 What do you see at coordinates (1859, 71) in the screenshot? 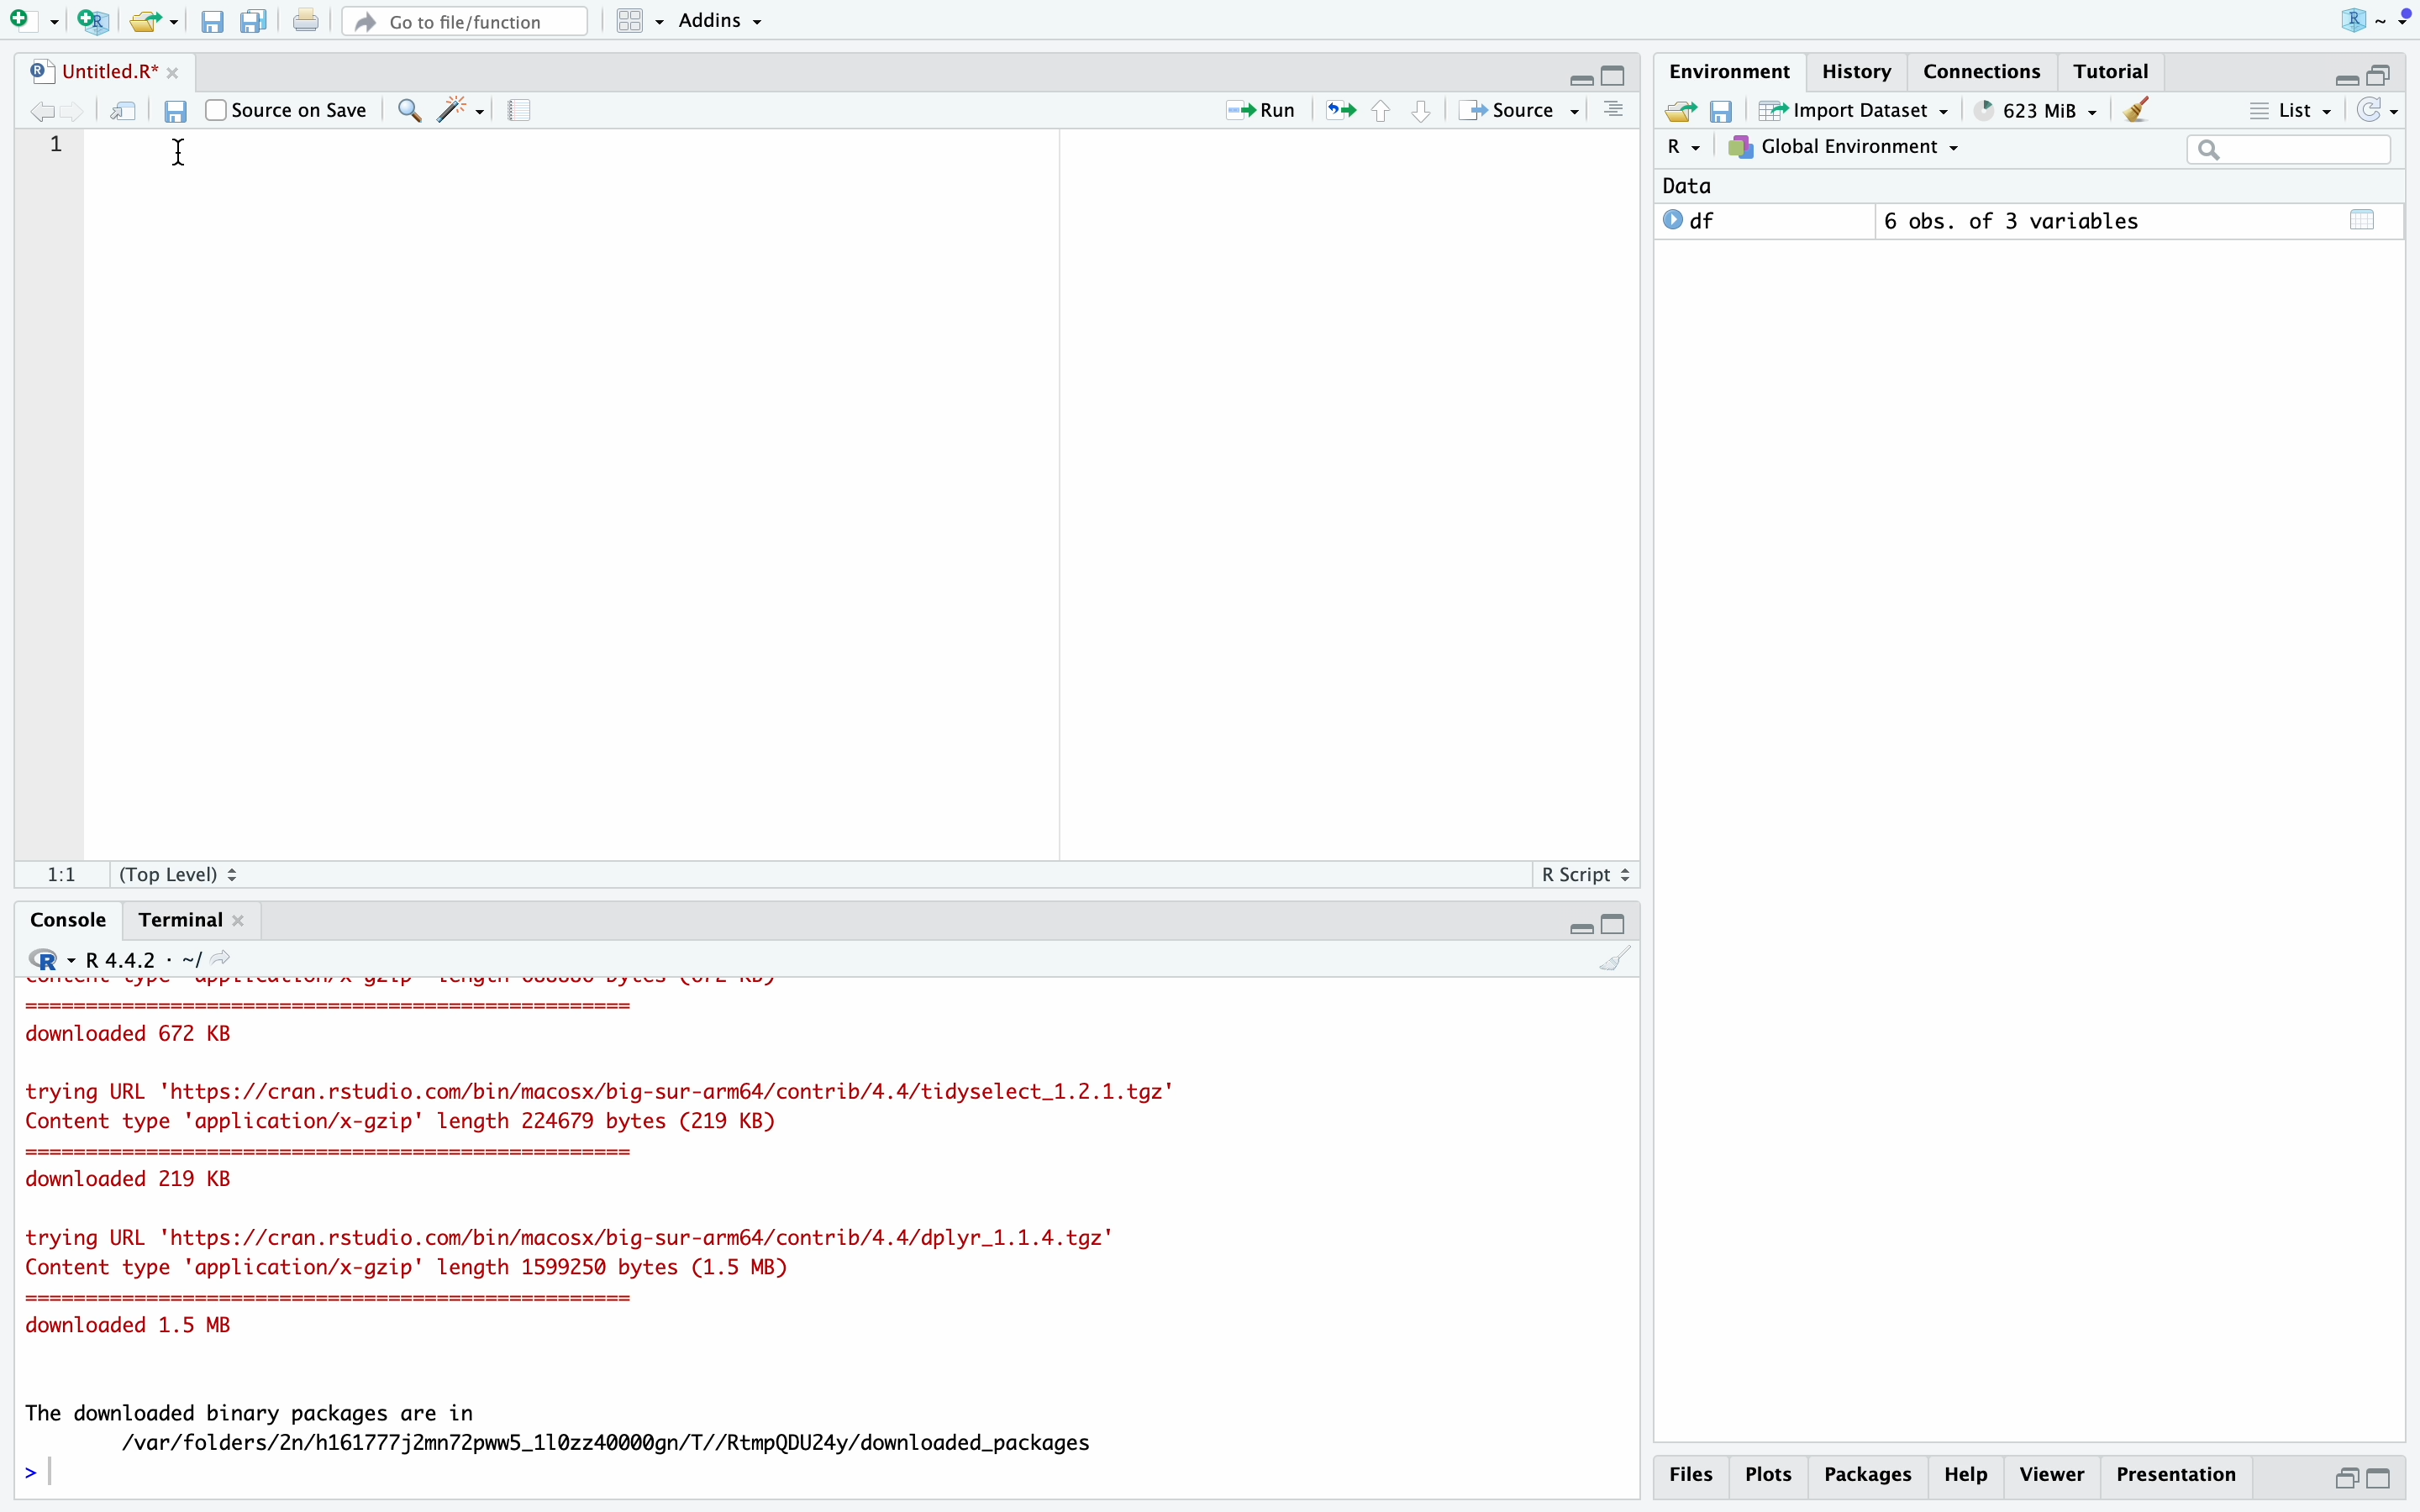
I see `History` at bounding box center [1859, 71].